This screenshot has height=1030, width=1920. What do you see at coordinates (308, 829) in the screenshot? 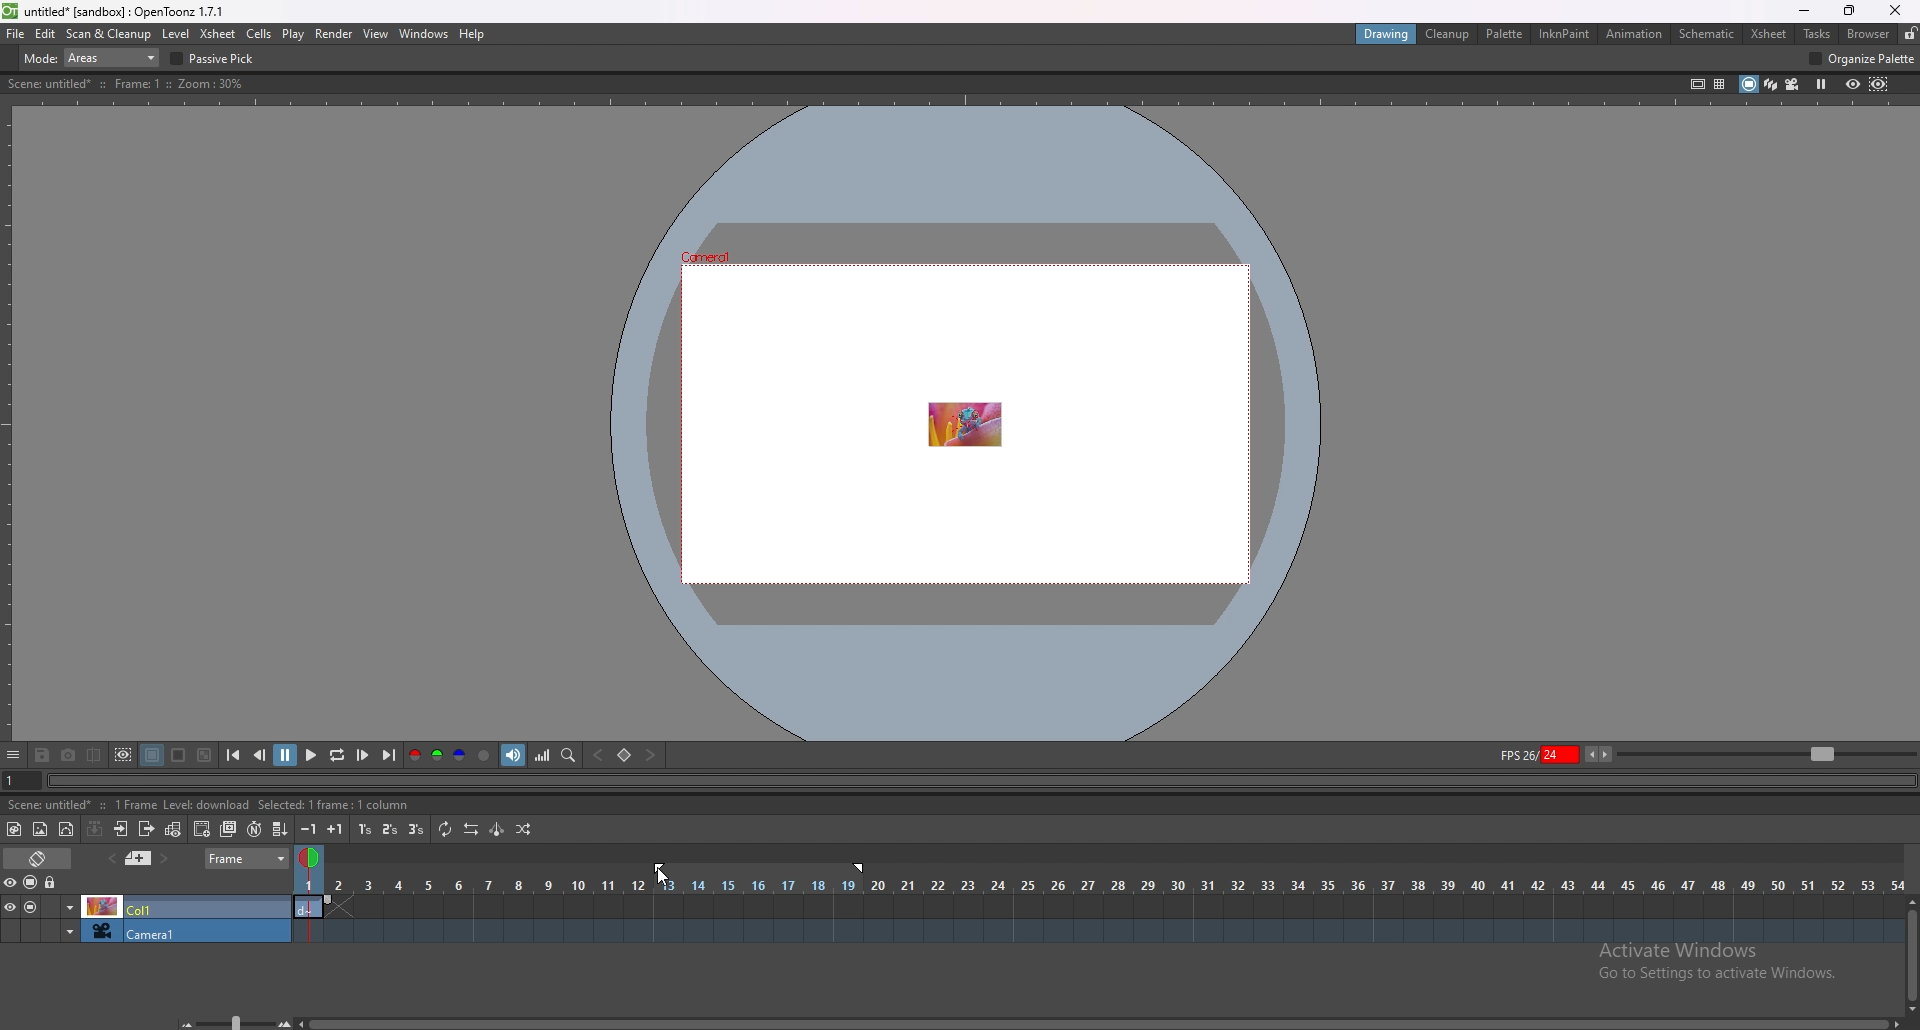
I see `decrease step` at bounding box center [308, 829].